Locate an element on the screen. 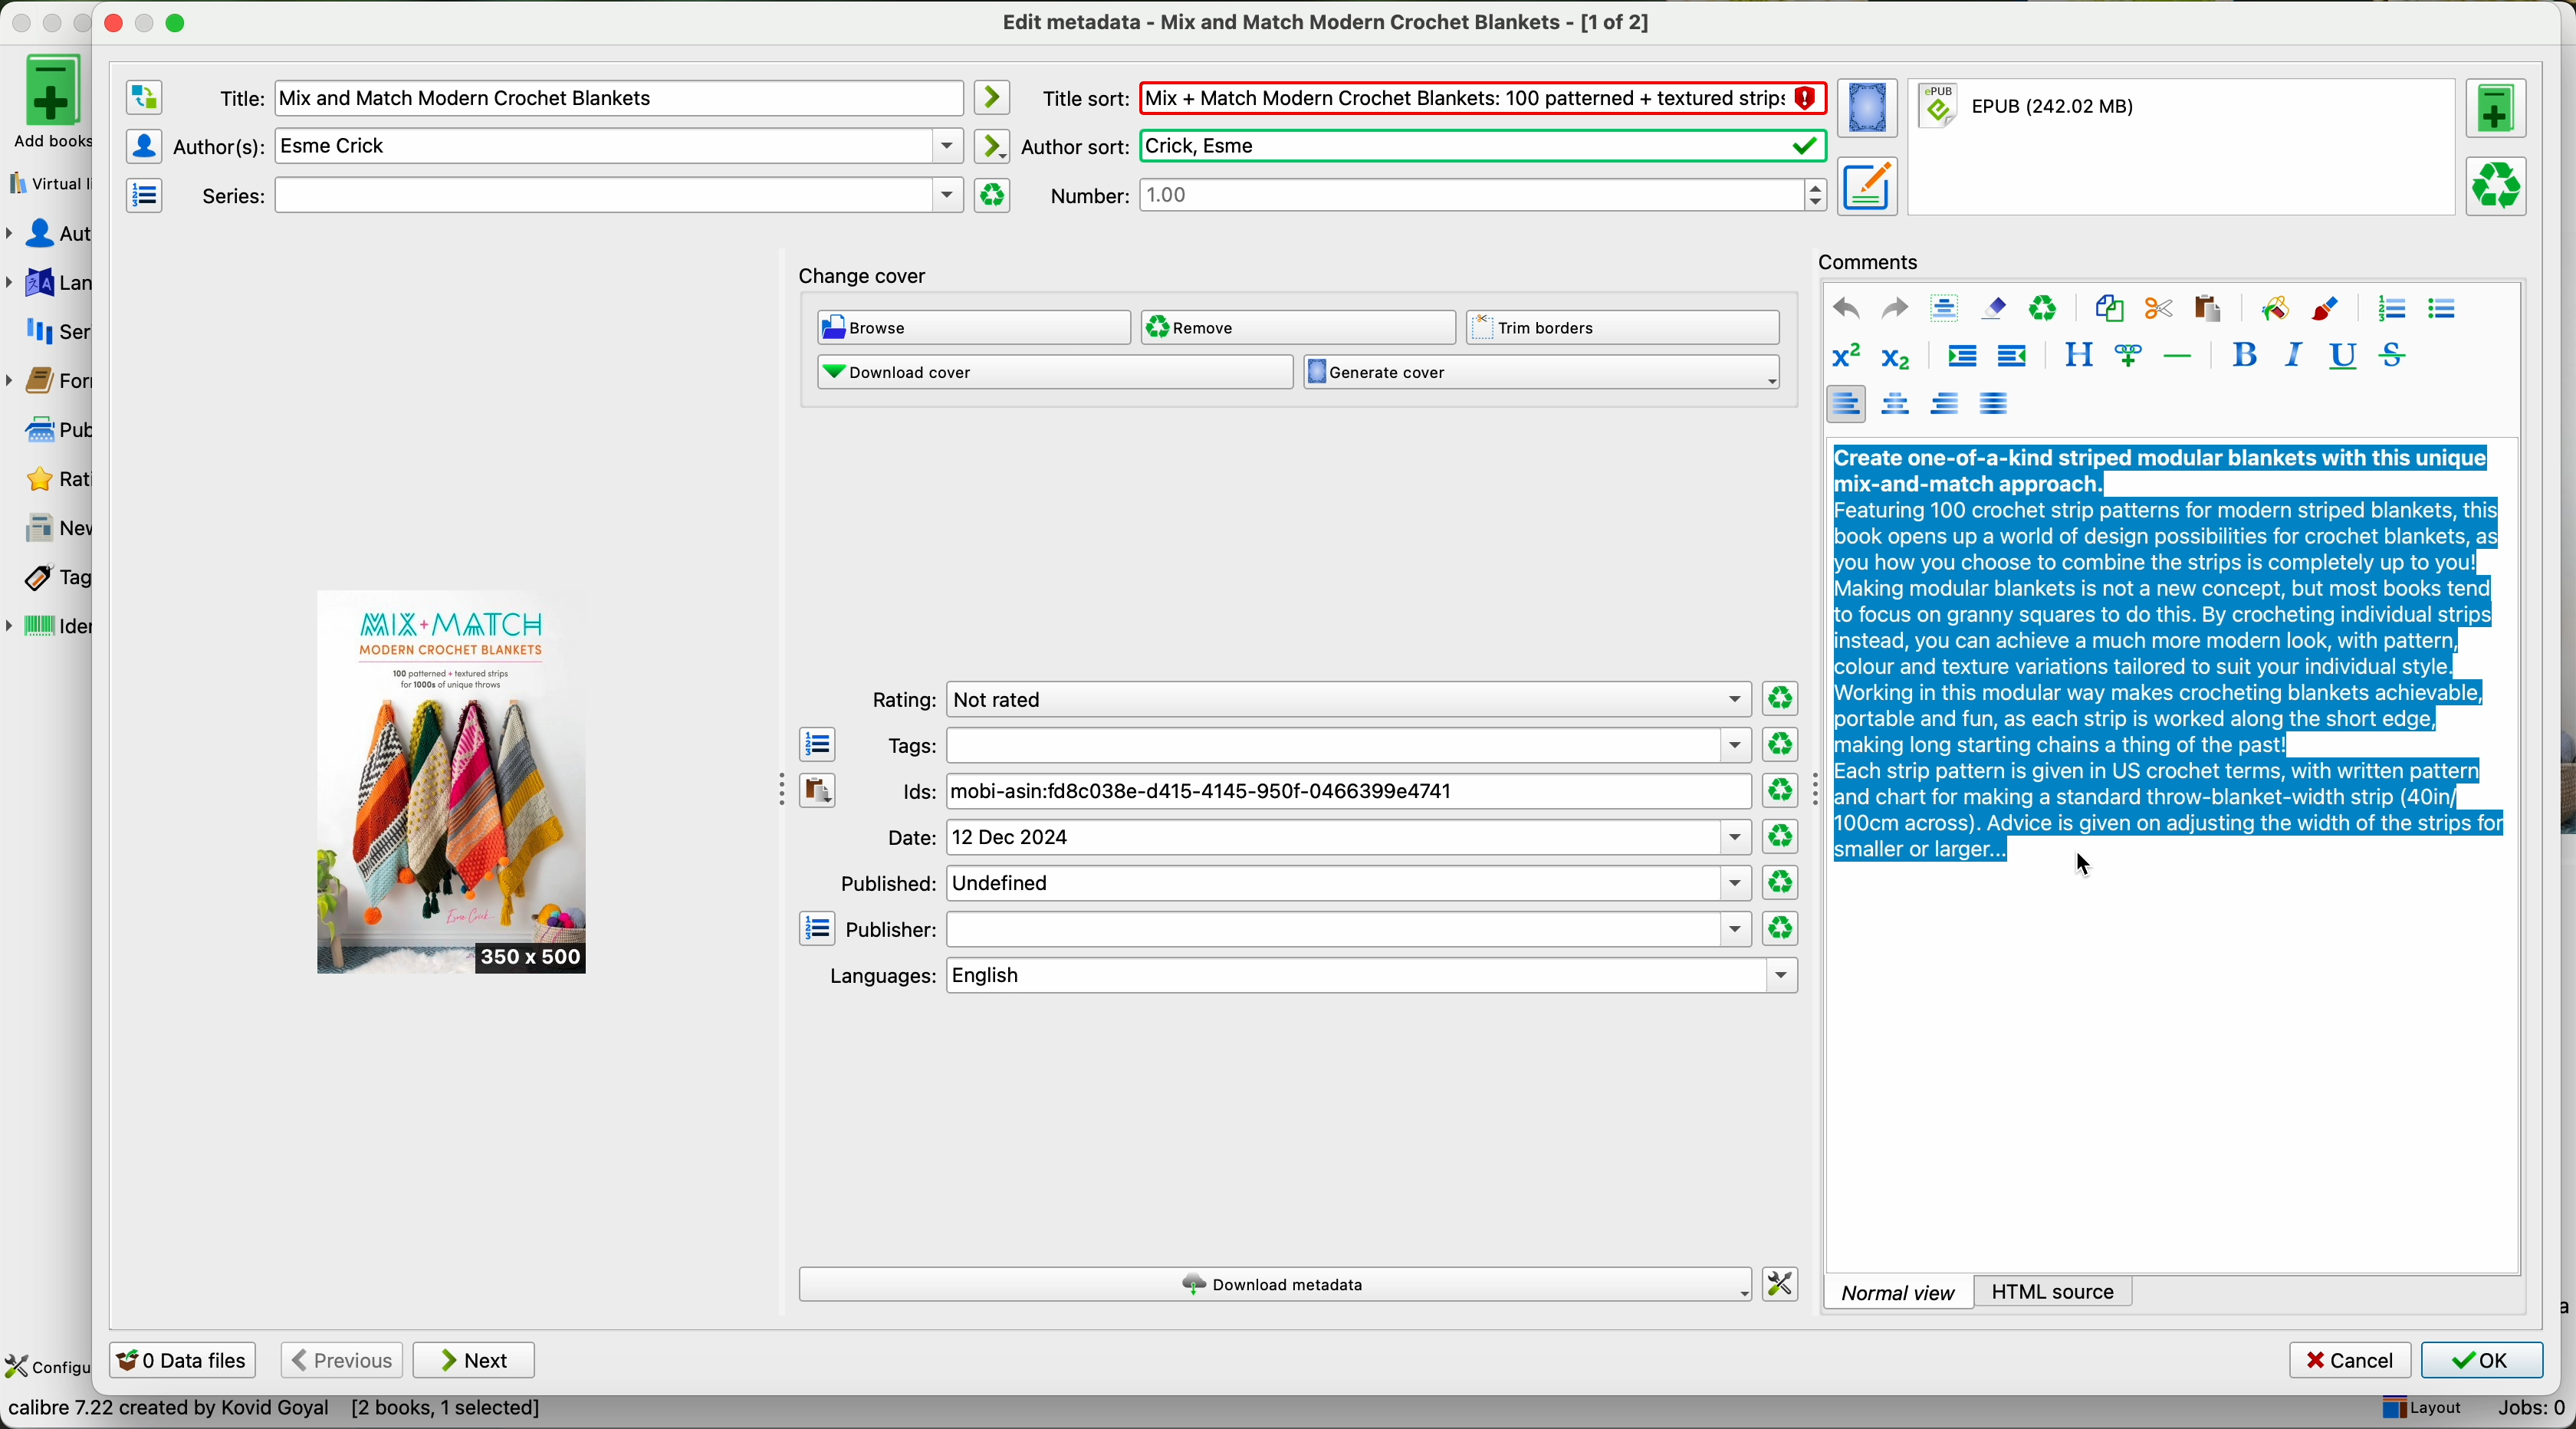  remove formatting is located at coordinates (1994, 307).